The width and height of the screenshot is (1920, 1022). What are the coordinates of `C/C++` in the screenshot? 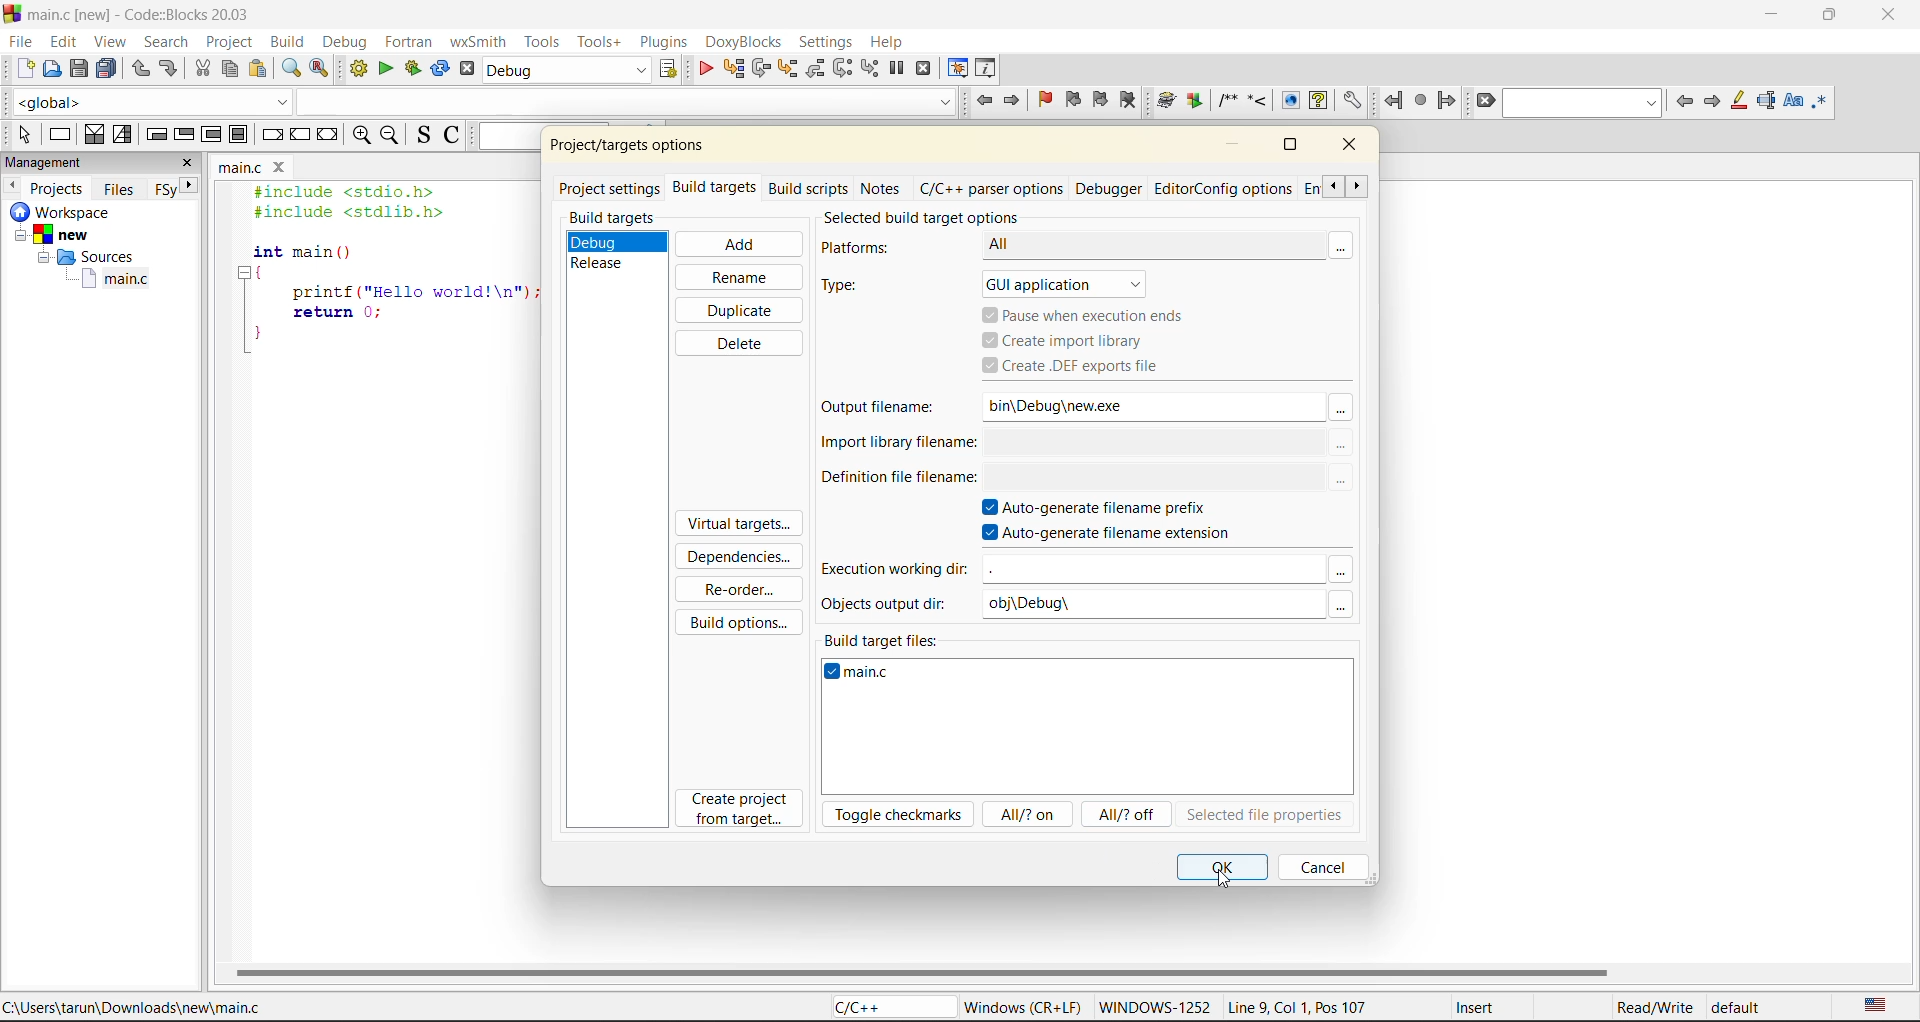 It's located at (886, 1006).